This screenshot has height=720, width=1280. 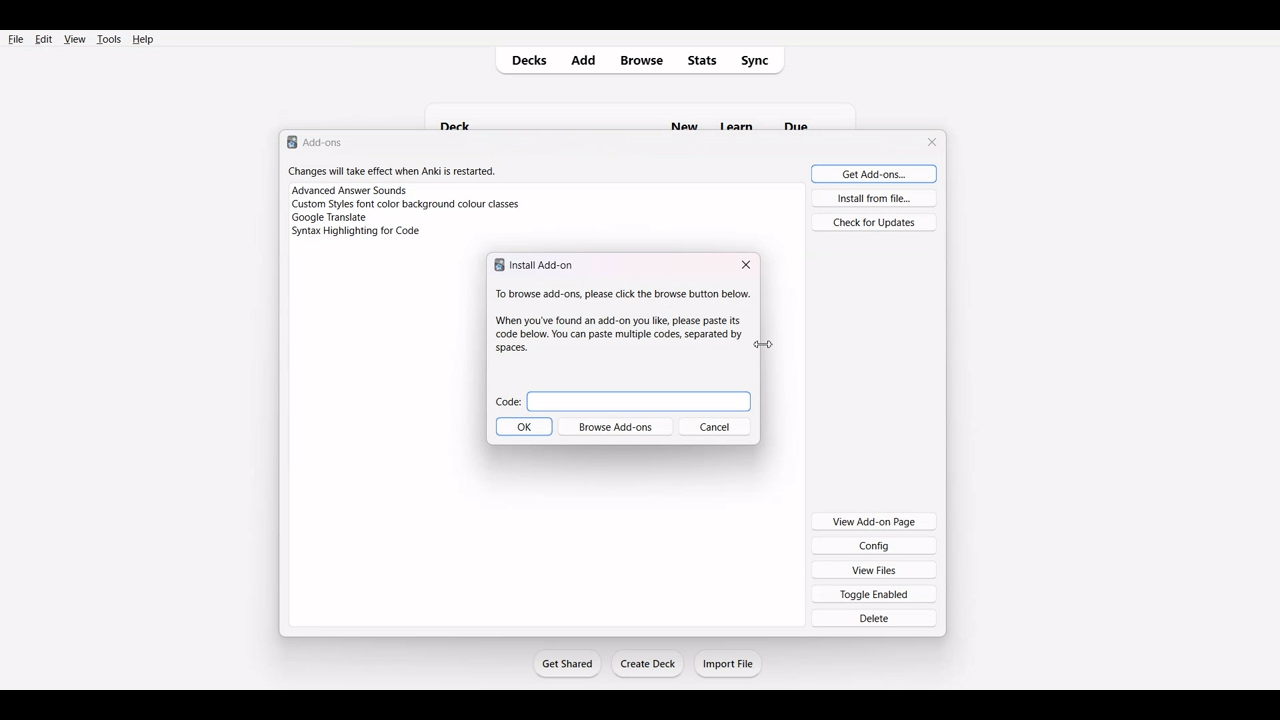 I want to click on Stats, so click(x=703, y=60).